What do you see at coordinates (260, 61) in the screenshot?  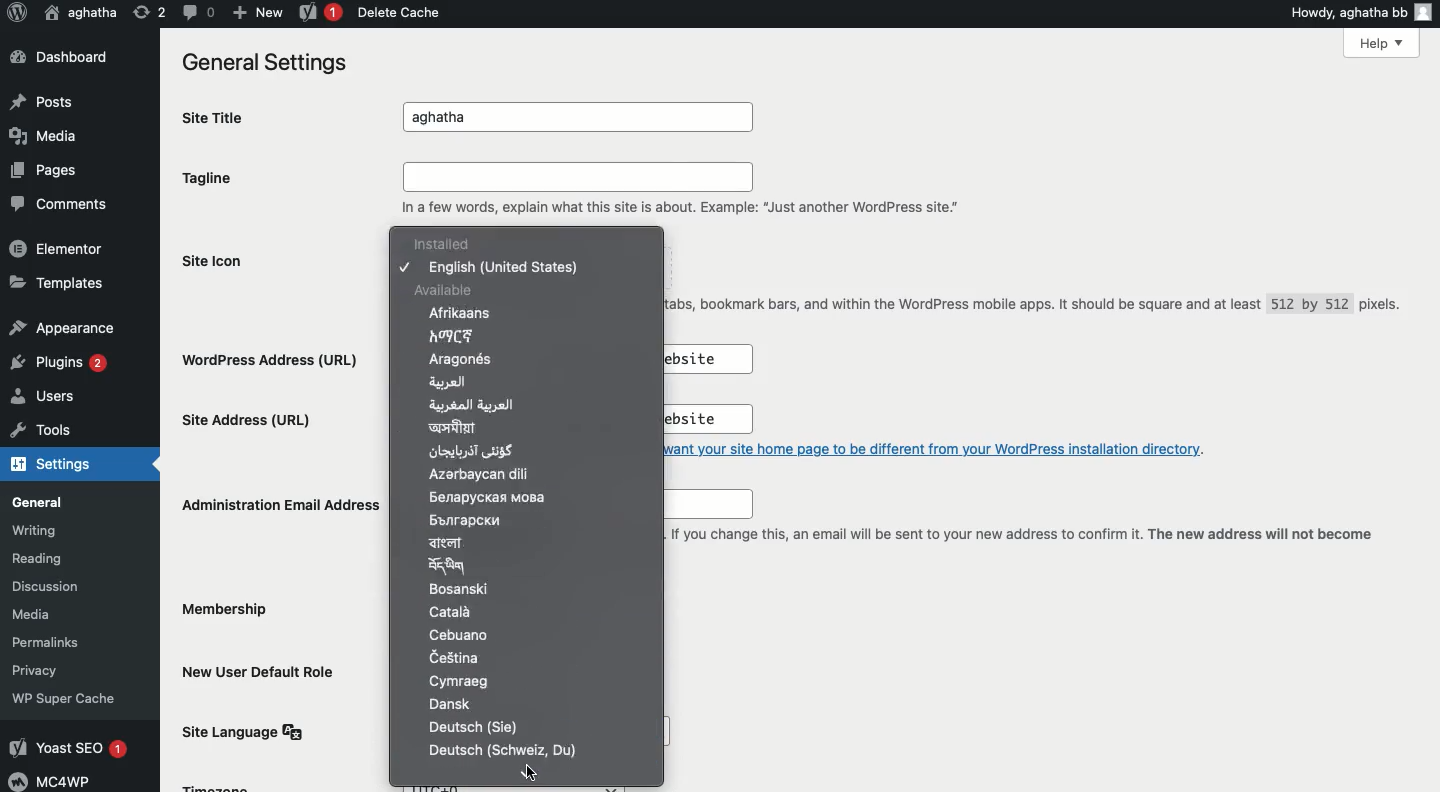 I see `General settings` at bounding box center [260, 61].